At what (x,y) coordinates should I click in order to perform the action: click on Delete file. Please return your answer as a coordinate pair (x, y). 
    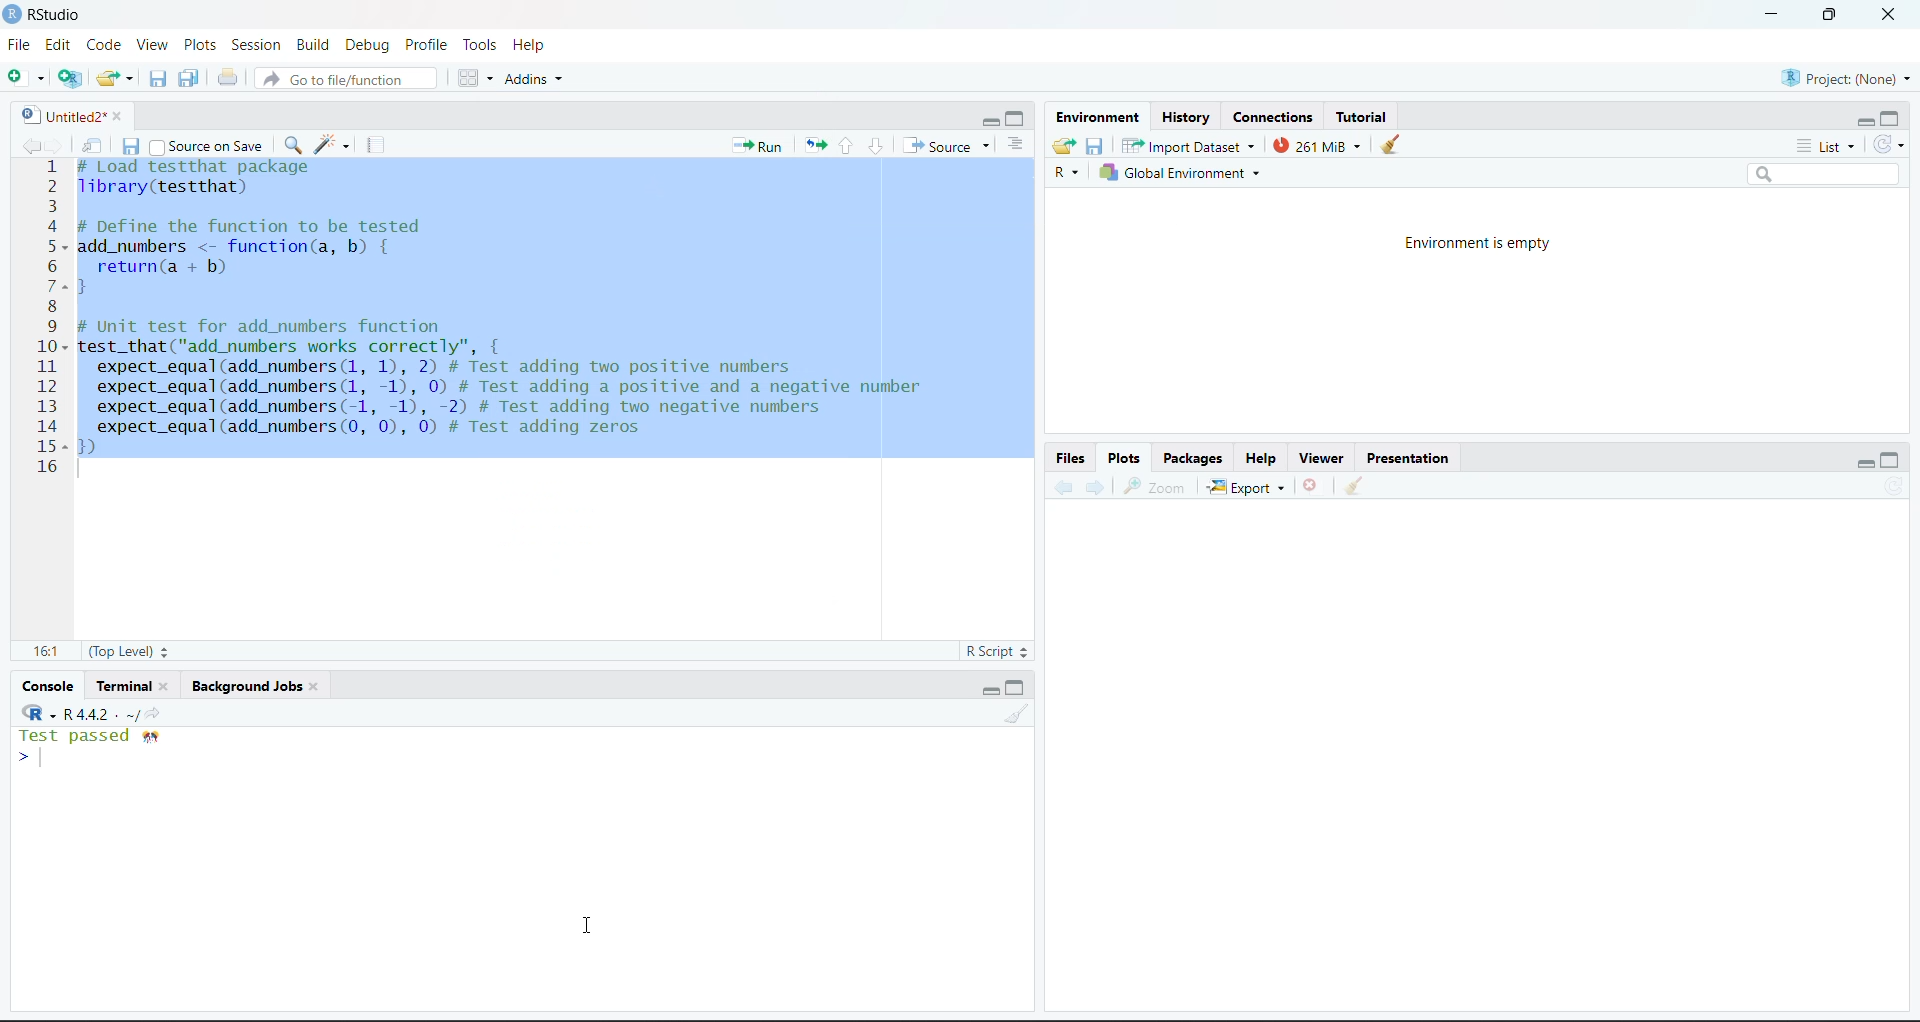
    Looking at the image, I should click on (1314, 486).